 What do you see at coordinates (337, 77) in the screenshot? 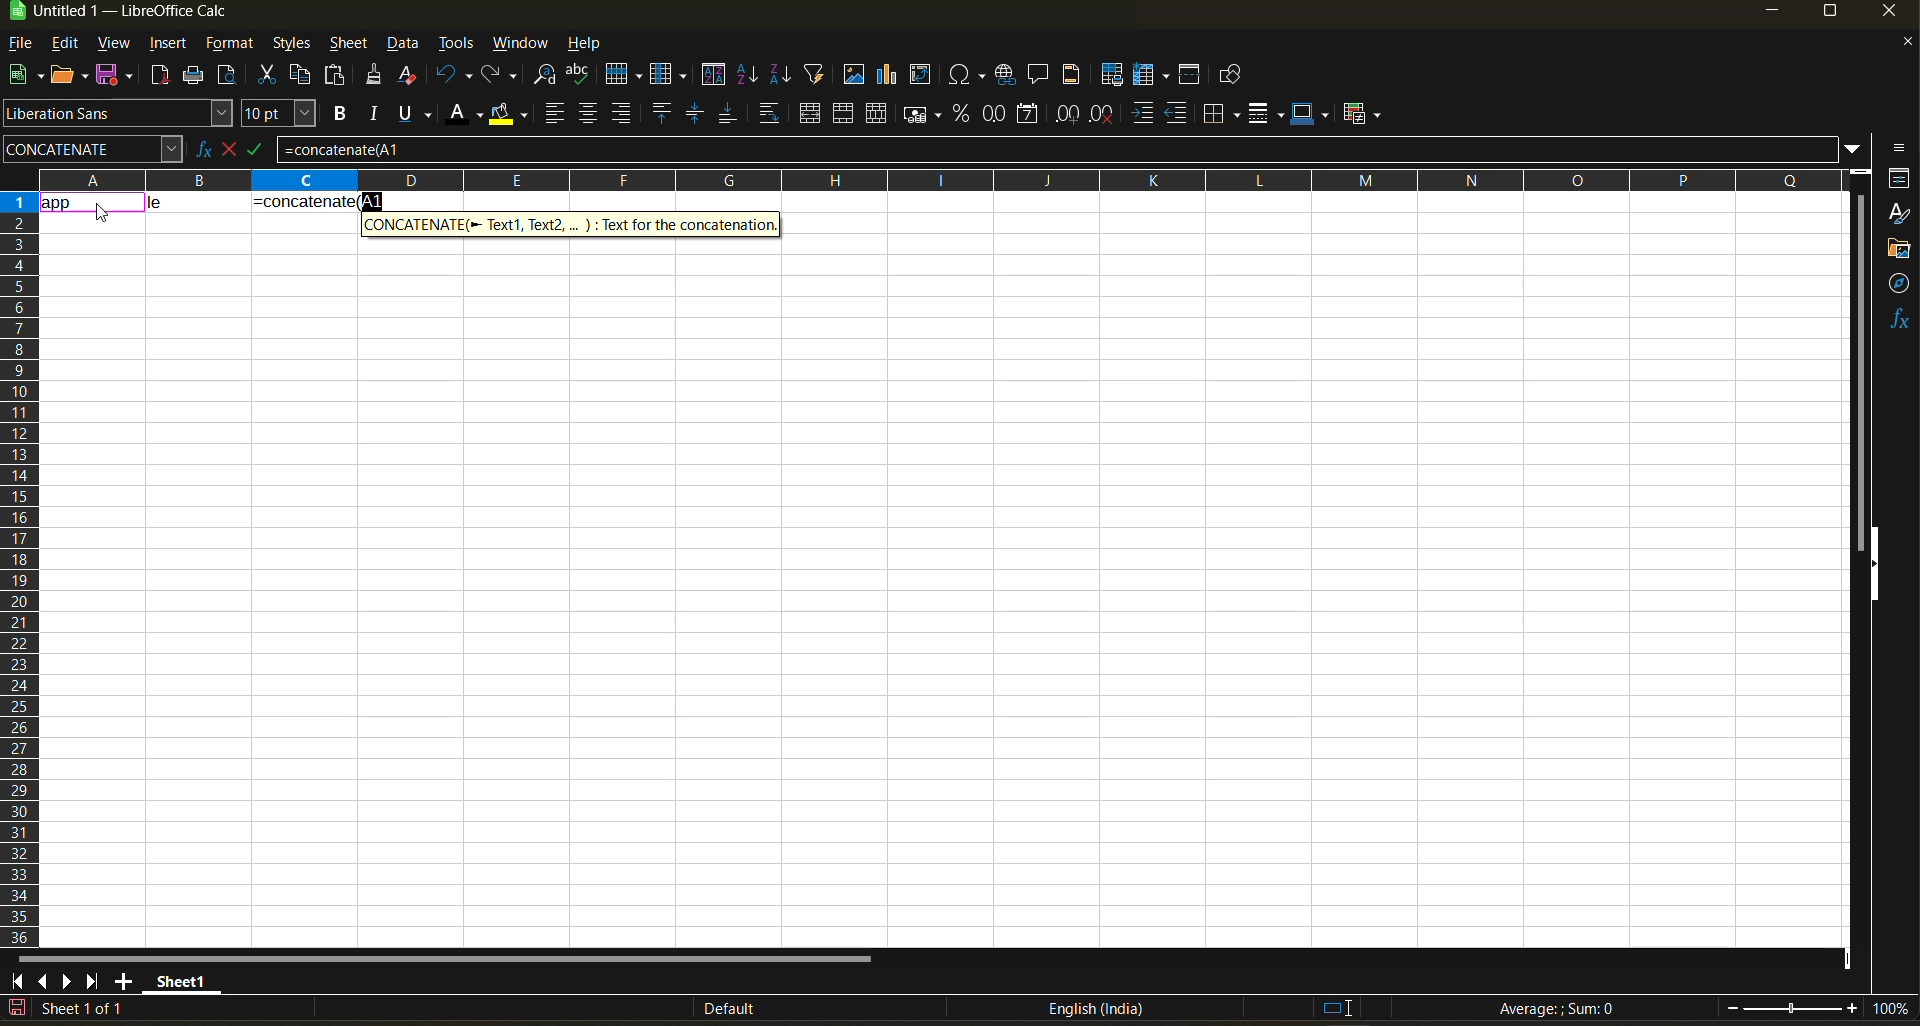
I see `paste` at bounding box center [337, 77].